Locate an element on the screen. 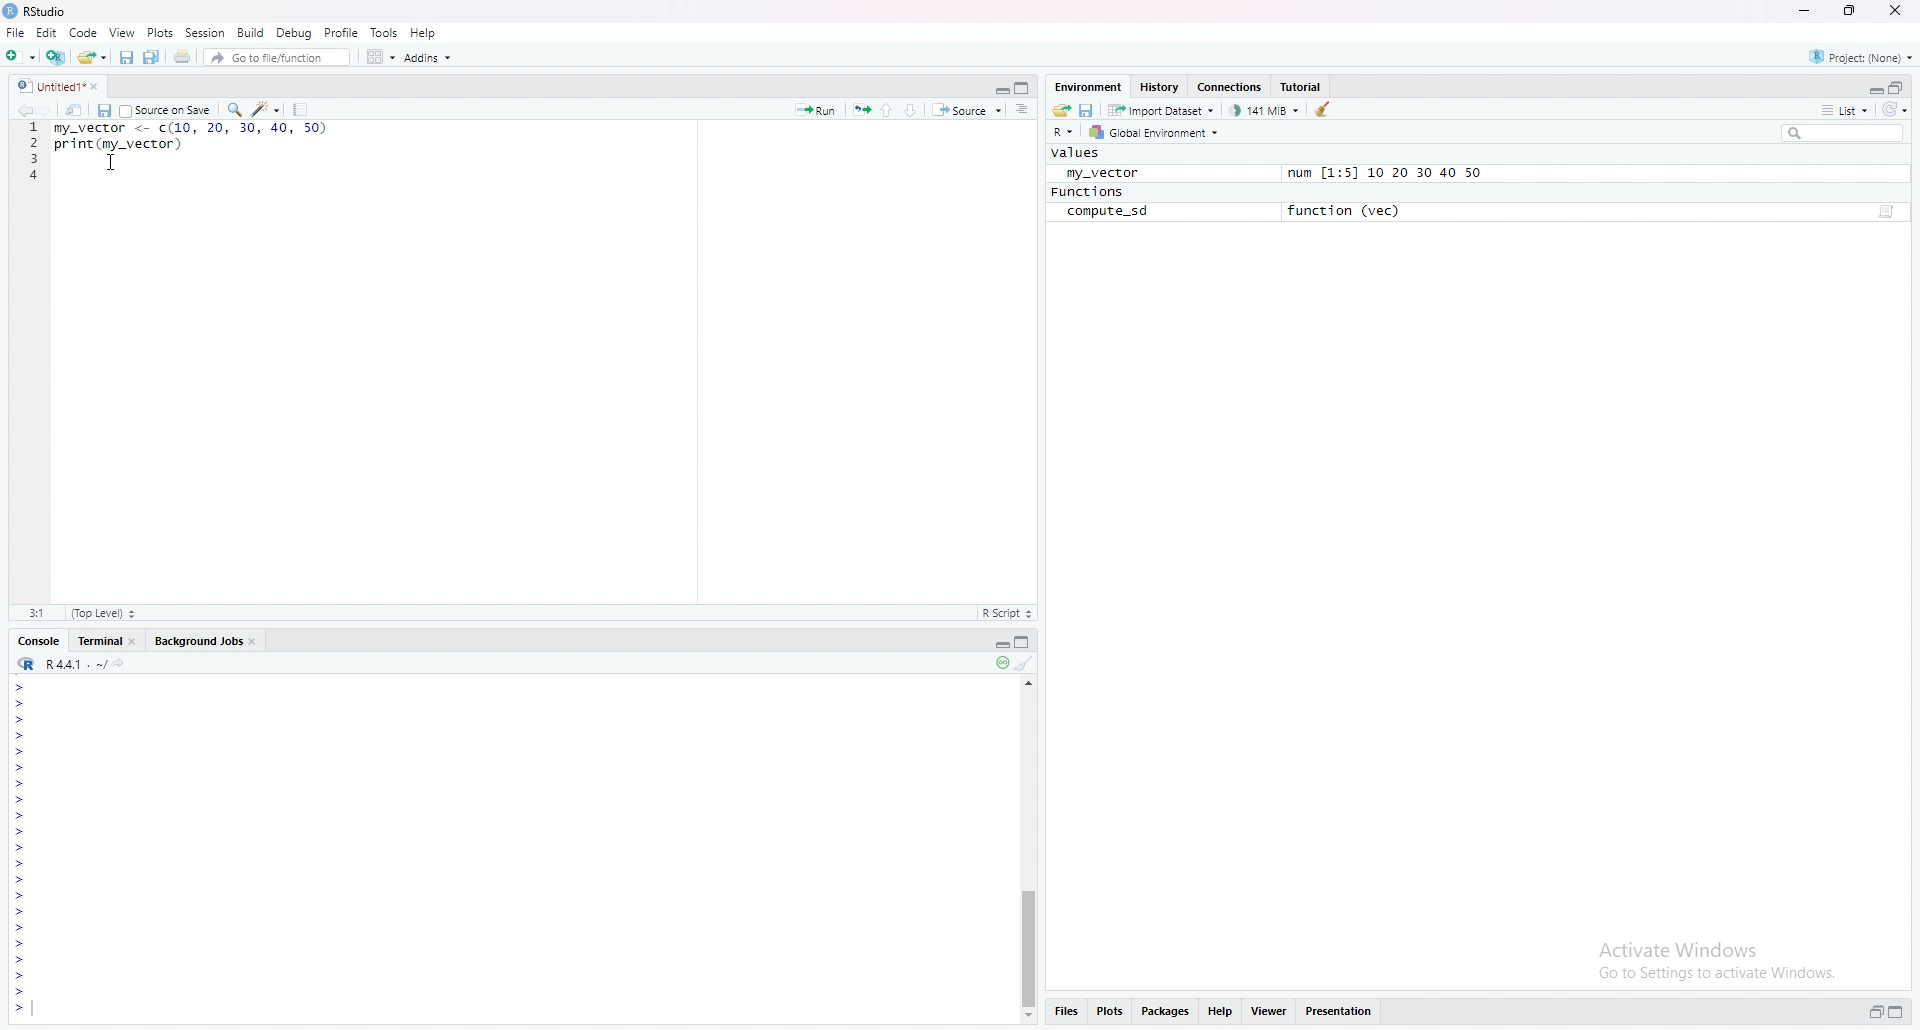  Prompt cursor is located at coordinates (21, 719).